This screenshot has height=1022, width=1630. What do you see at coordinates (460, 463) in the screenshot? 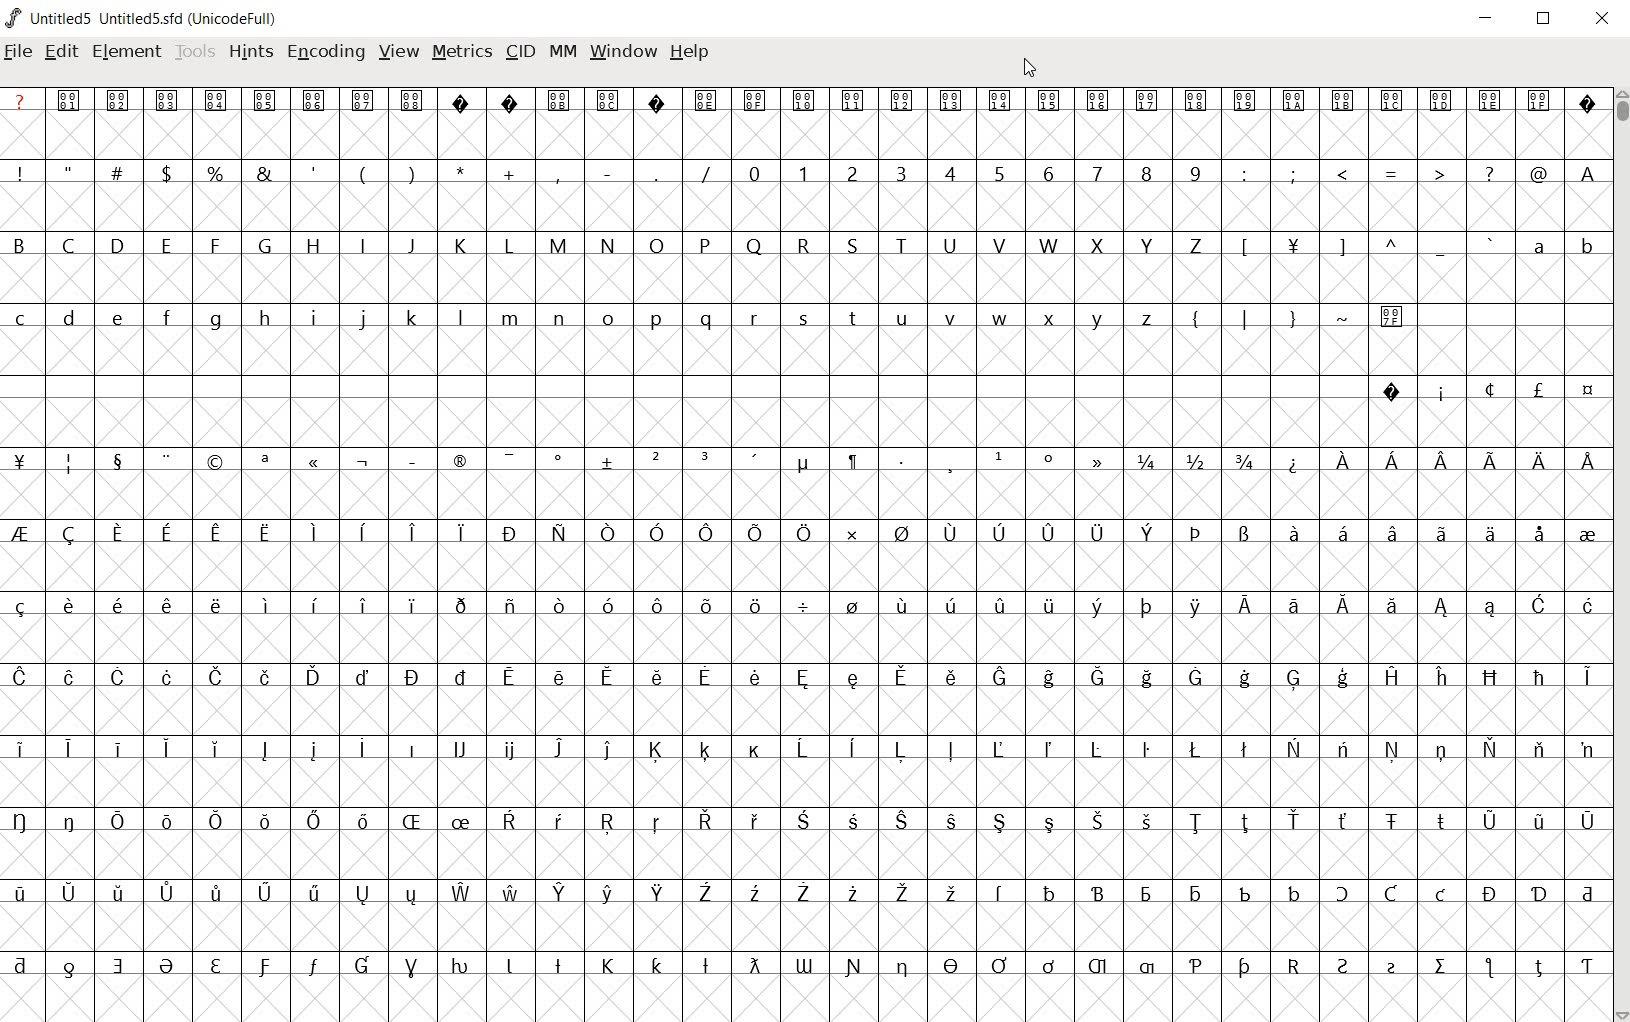
I see `Symbol` at bounding box center [460, 463].